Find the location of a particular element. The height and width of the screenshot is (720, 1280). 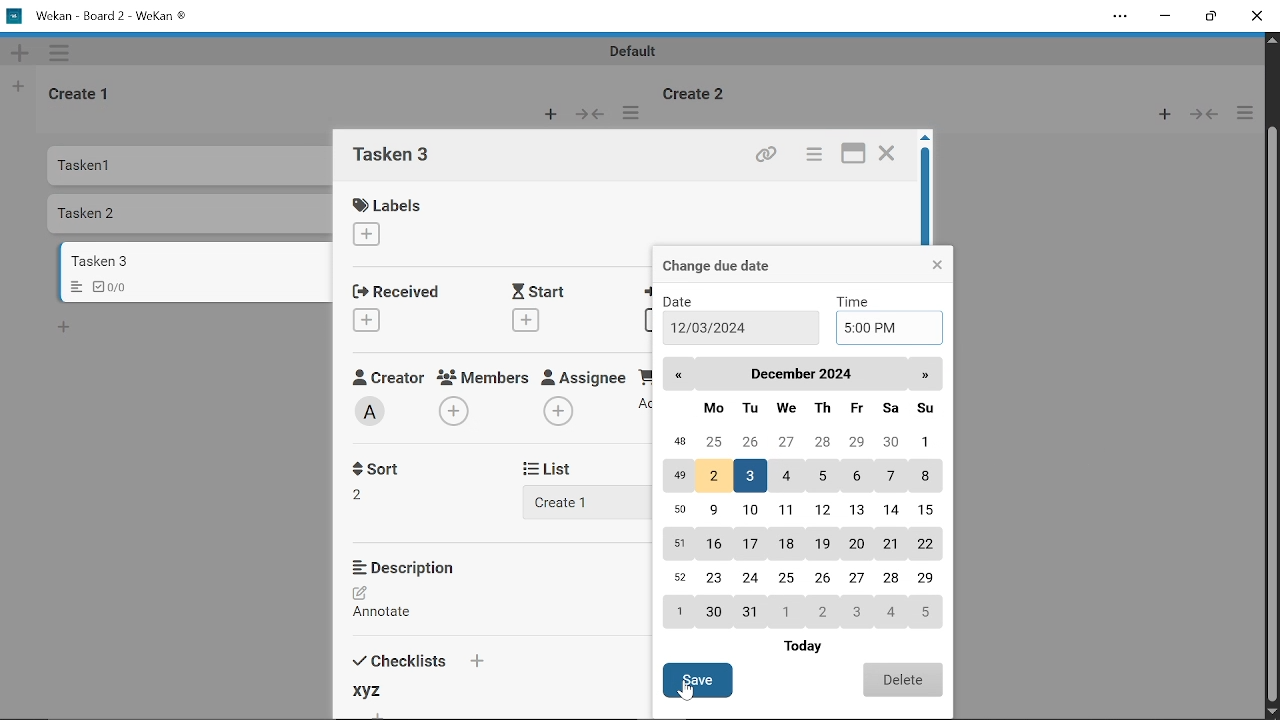

Creator  is located at coordinates (373, 412).